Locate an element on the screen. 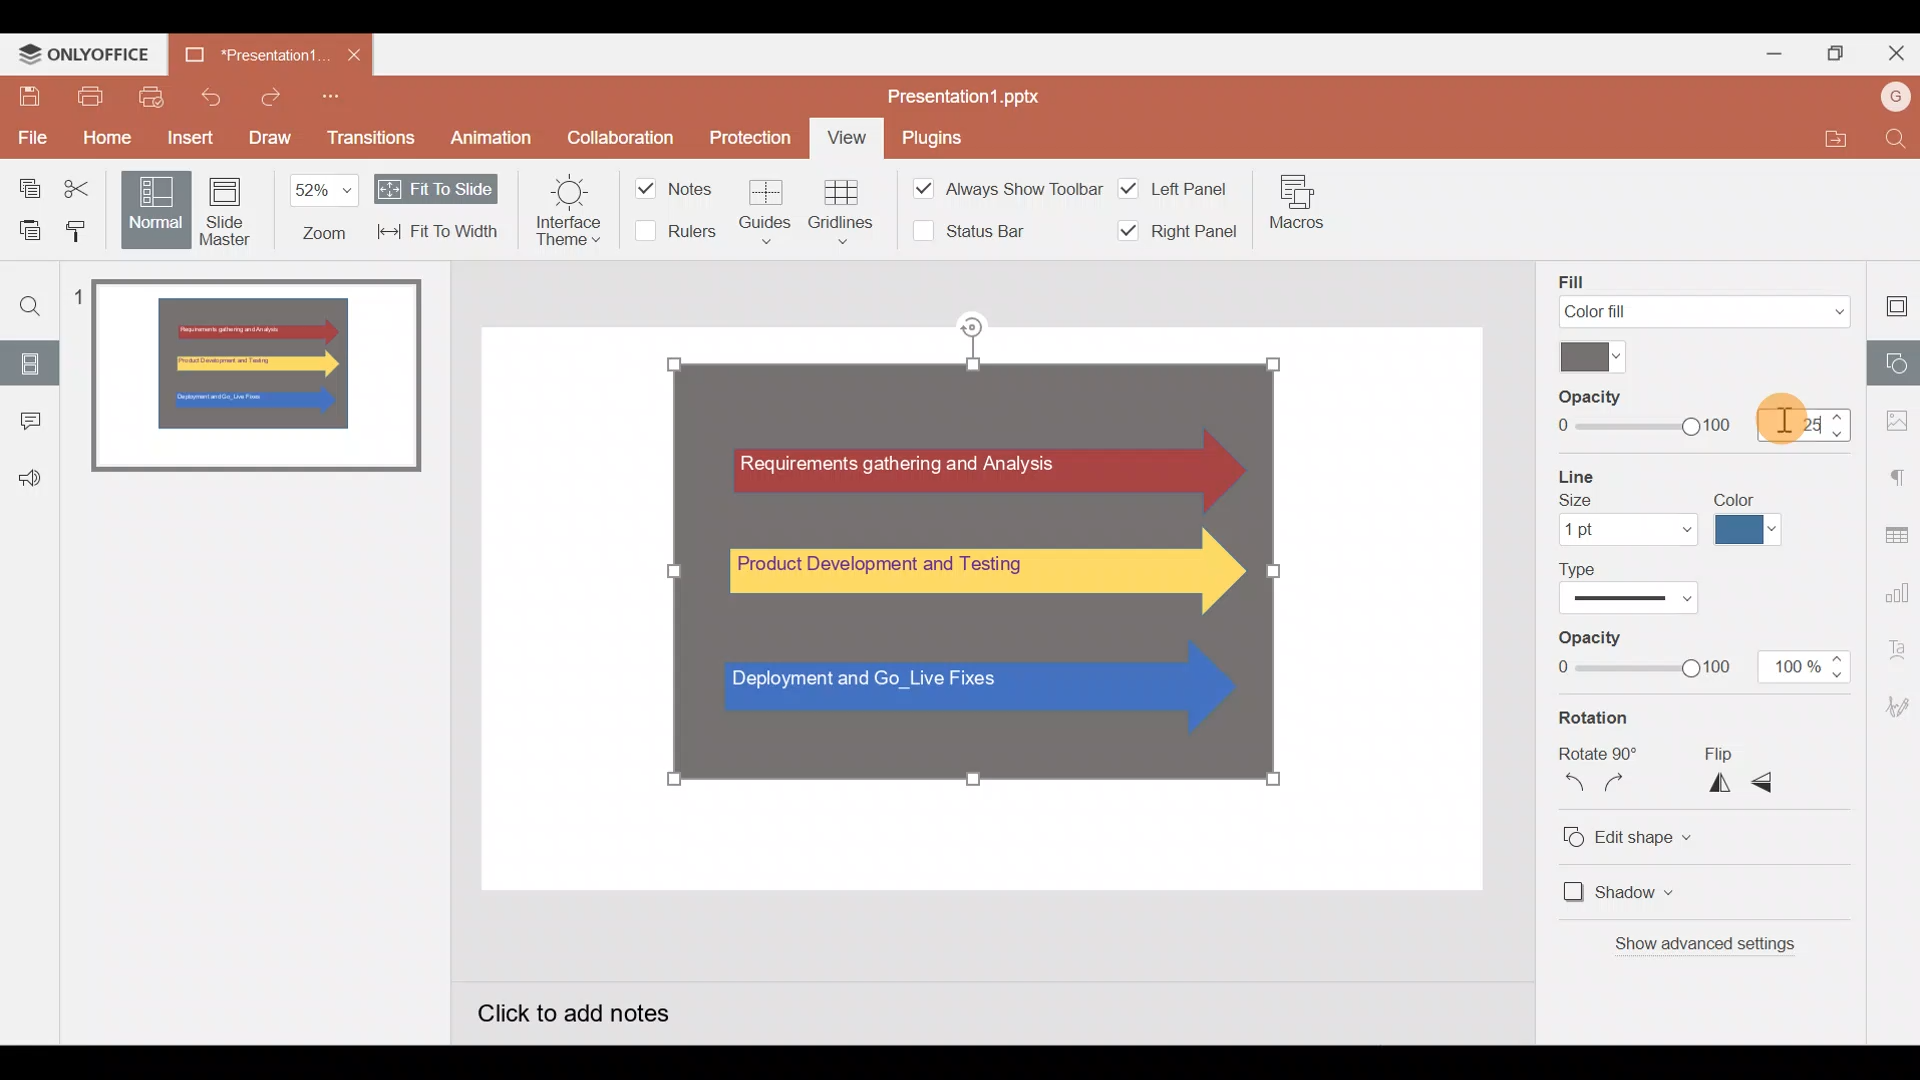  Text Art settings is located at coordinates (1895, 653).